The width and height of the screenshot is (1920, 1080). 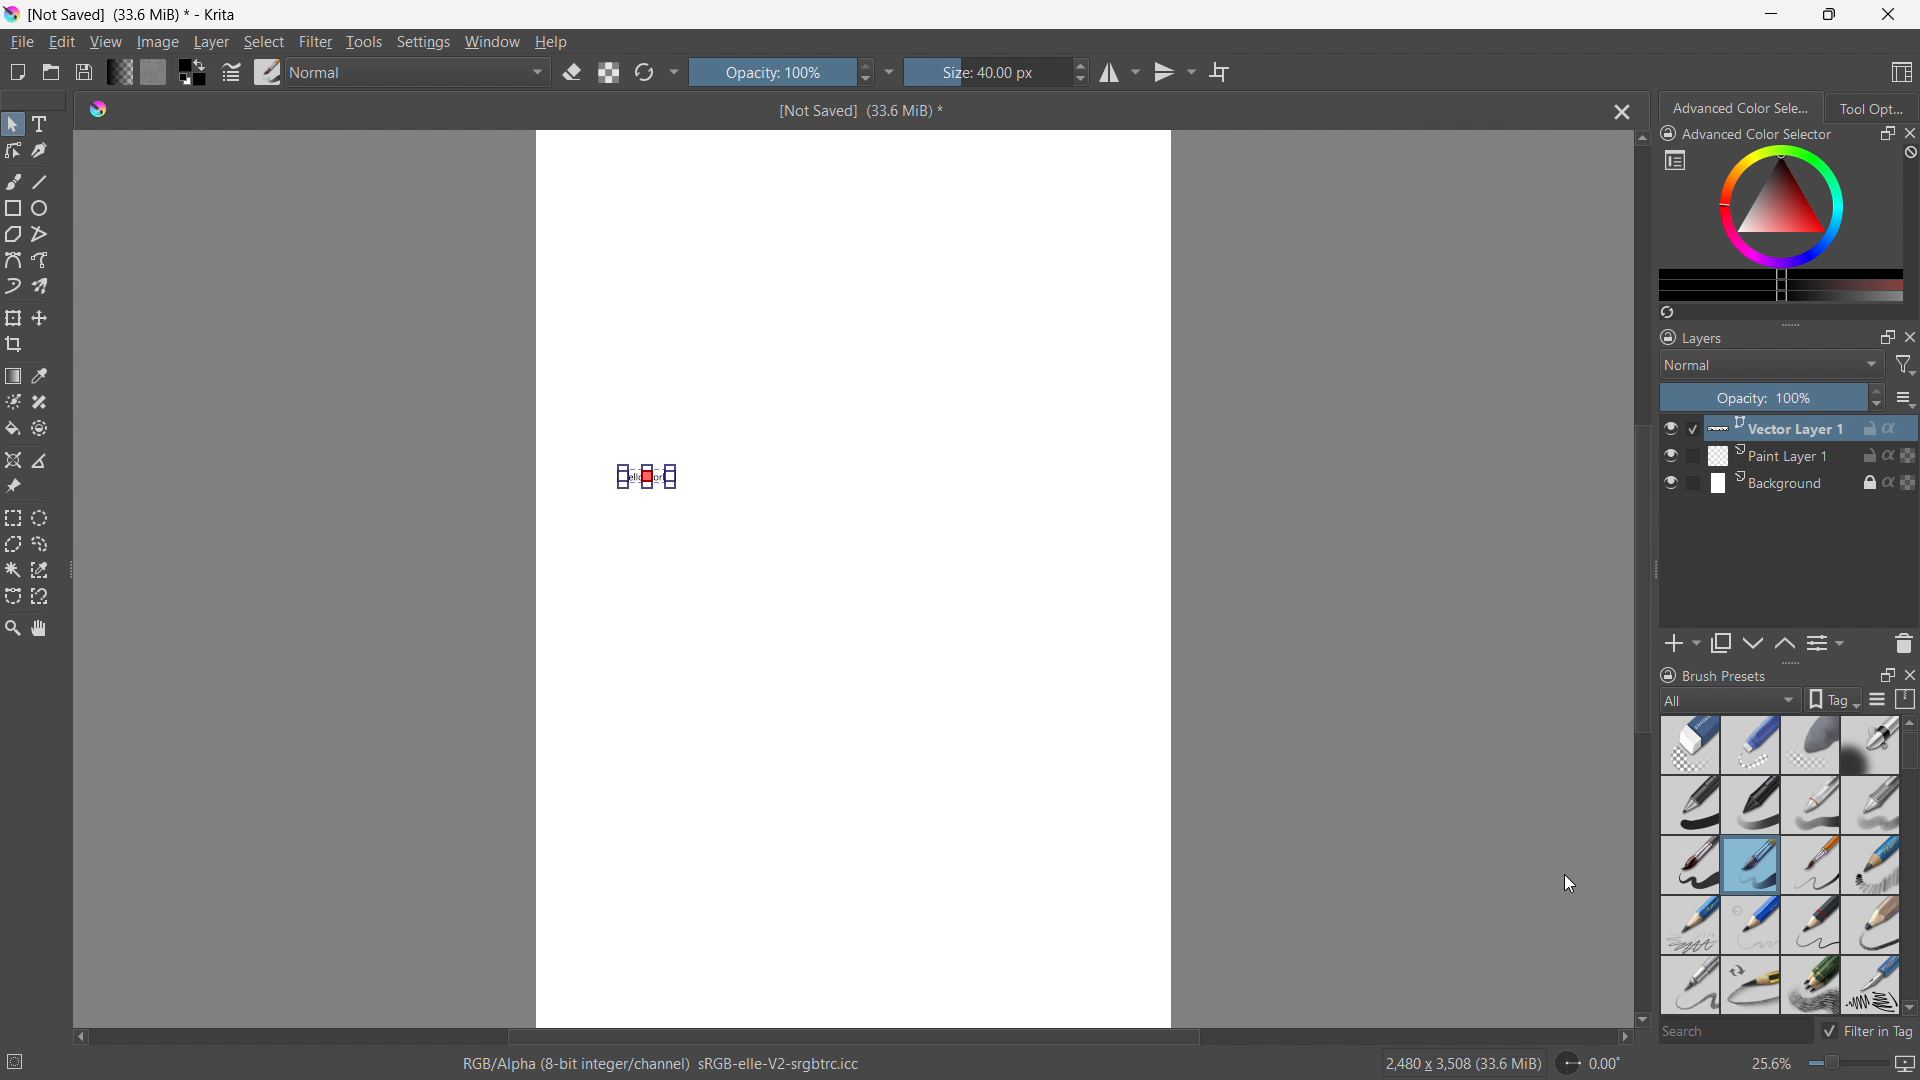 I want to click on scroll down, so click(x=1641, y=1021).